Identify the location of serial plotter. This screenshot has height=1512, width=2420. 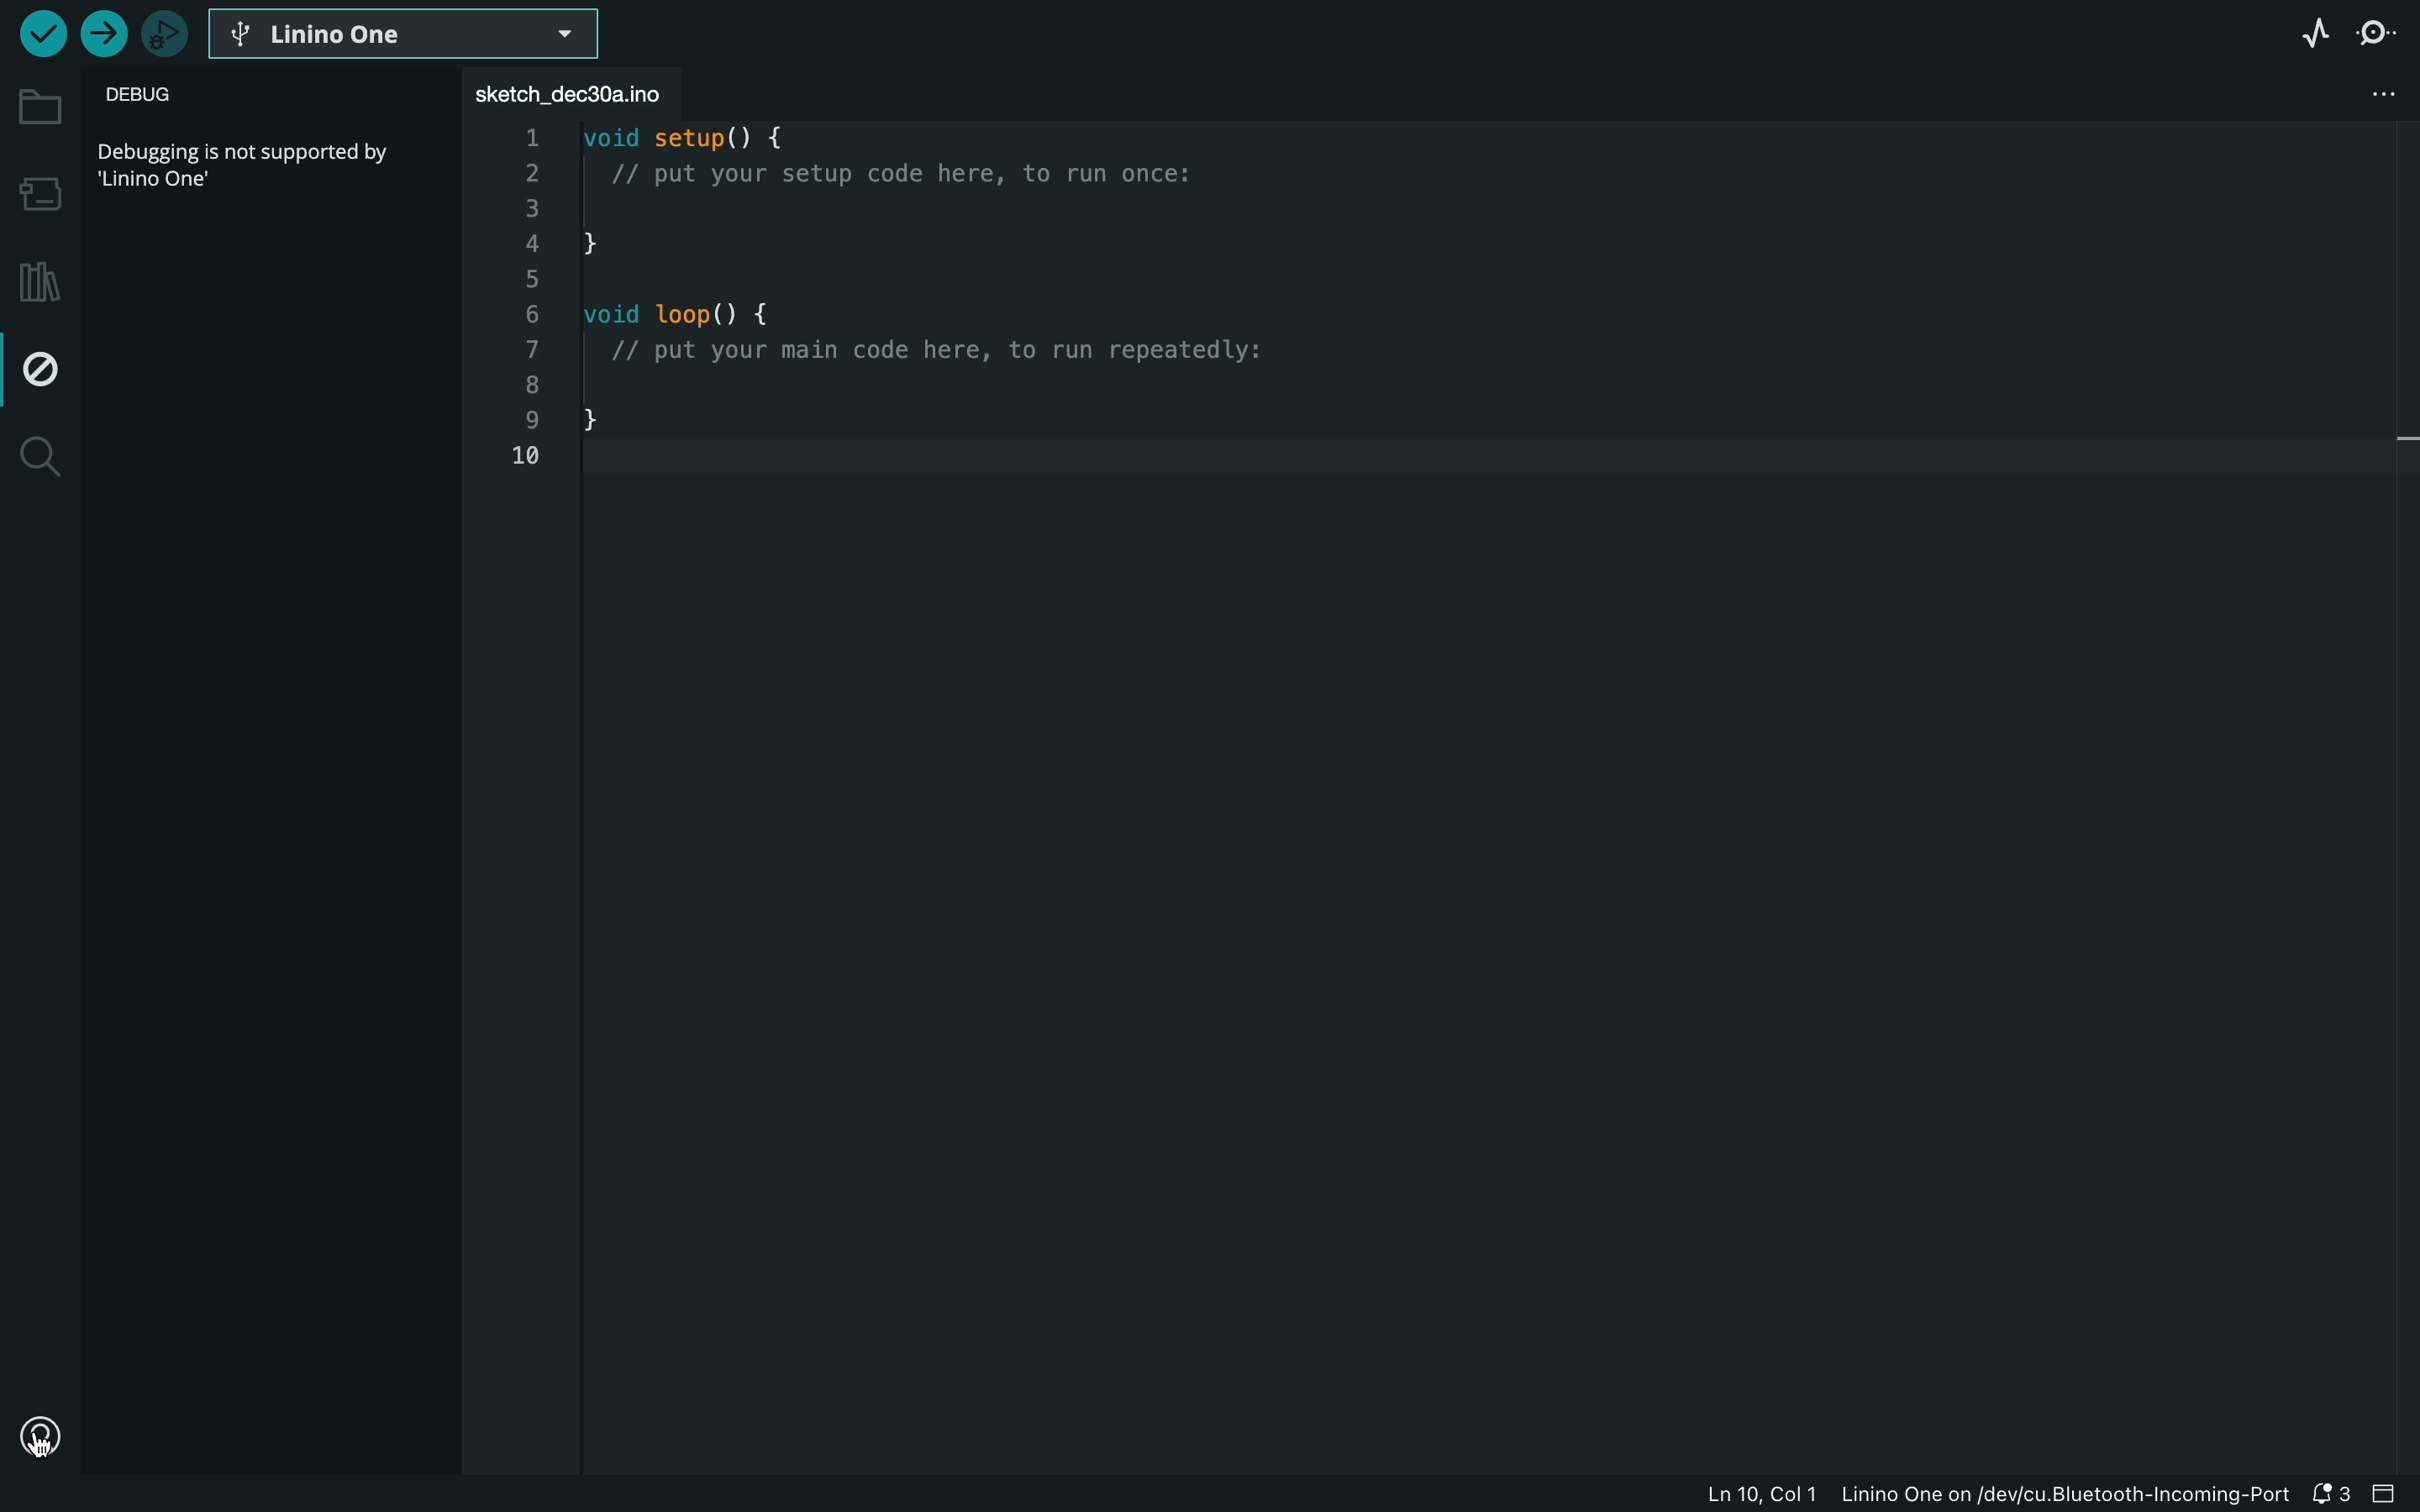
(2304, 31).